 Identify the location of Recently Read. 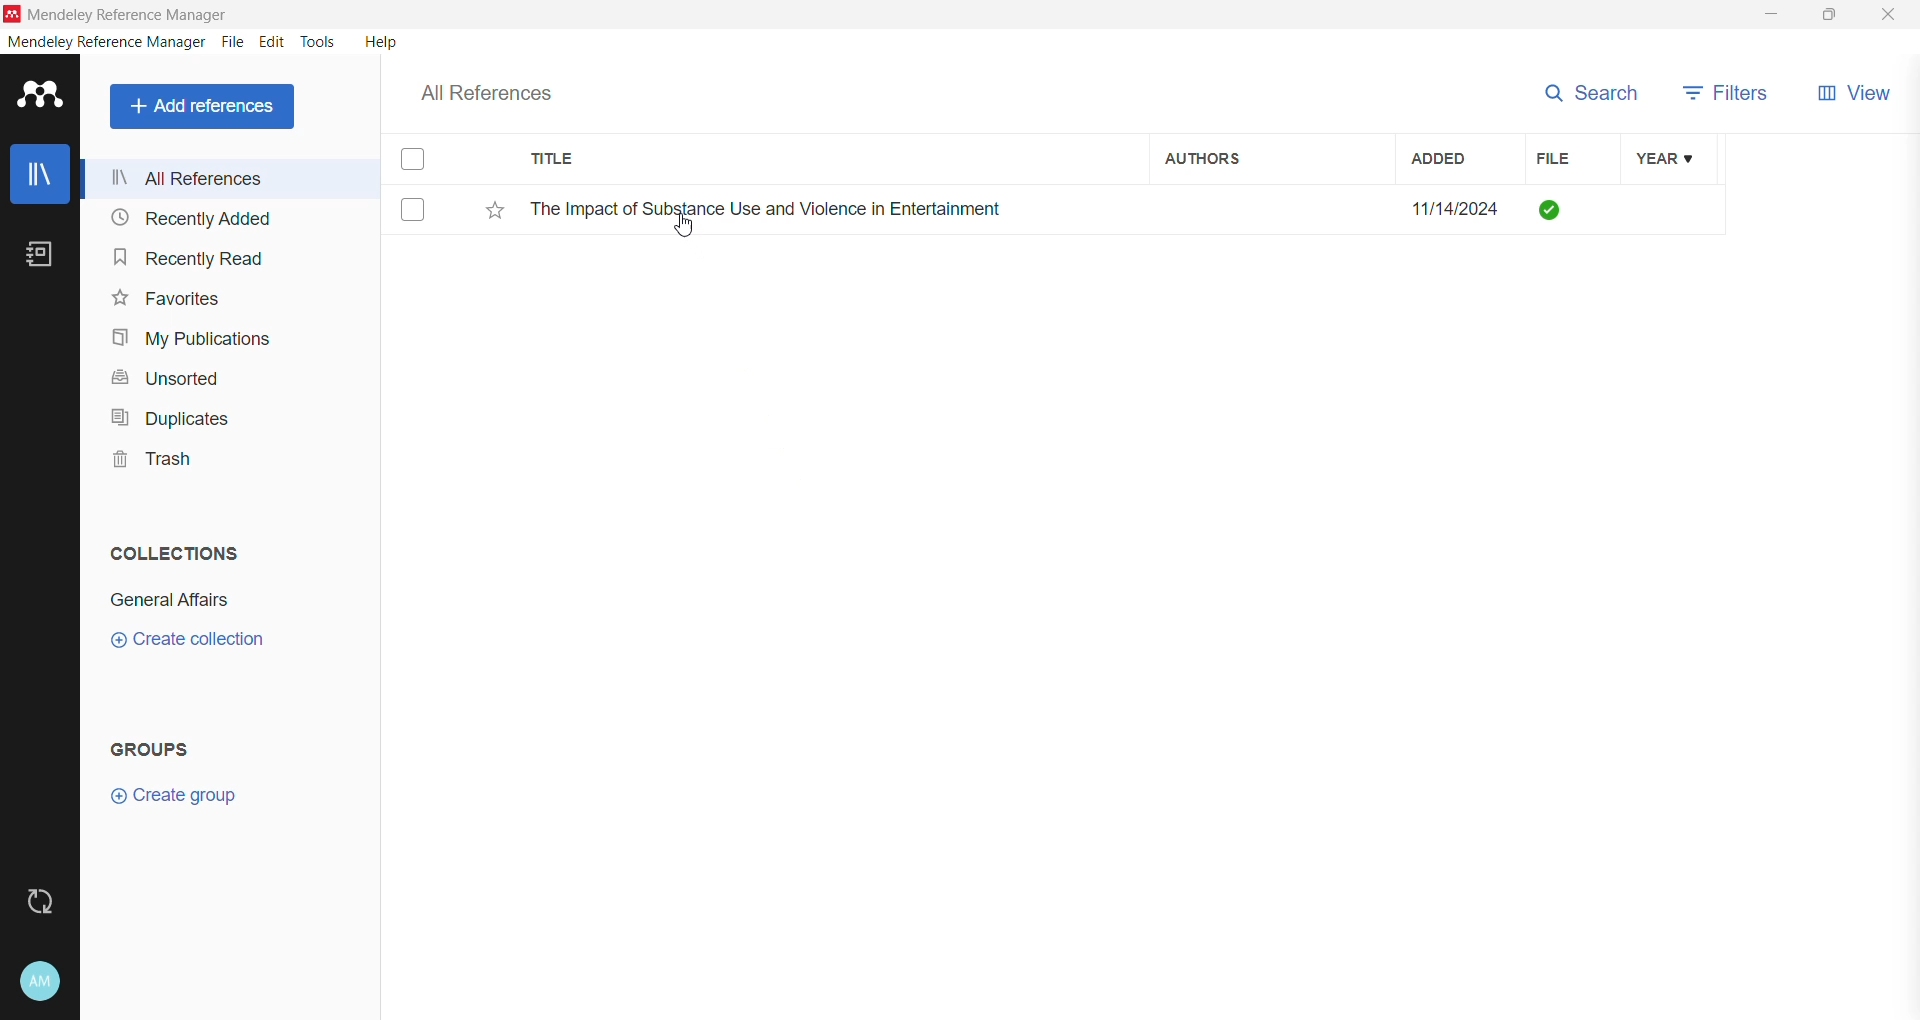
(188, 257).